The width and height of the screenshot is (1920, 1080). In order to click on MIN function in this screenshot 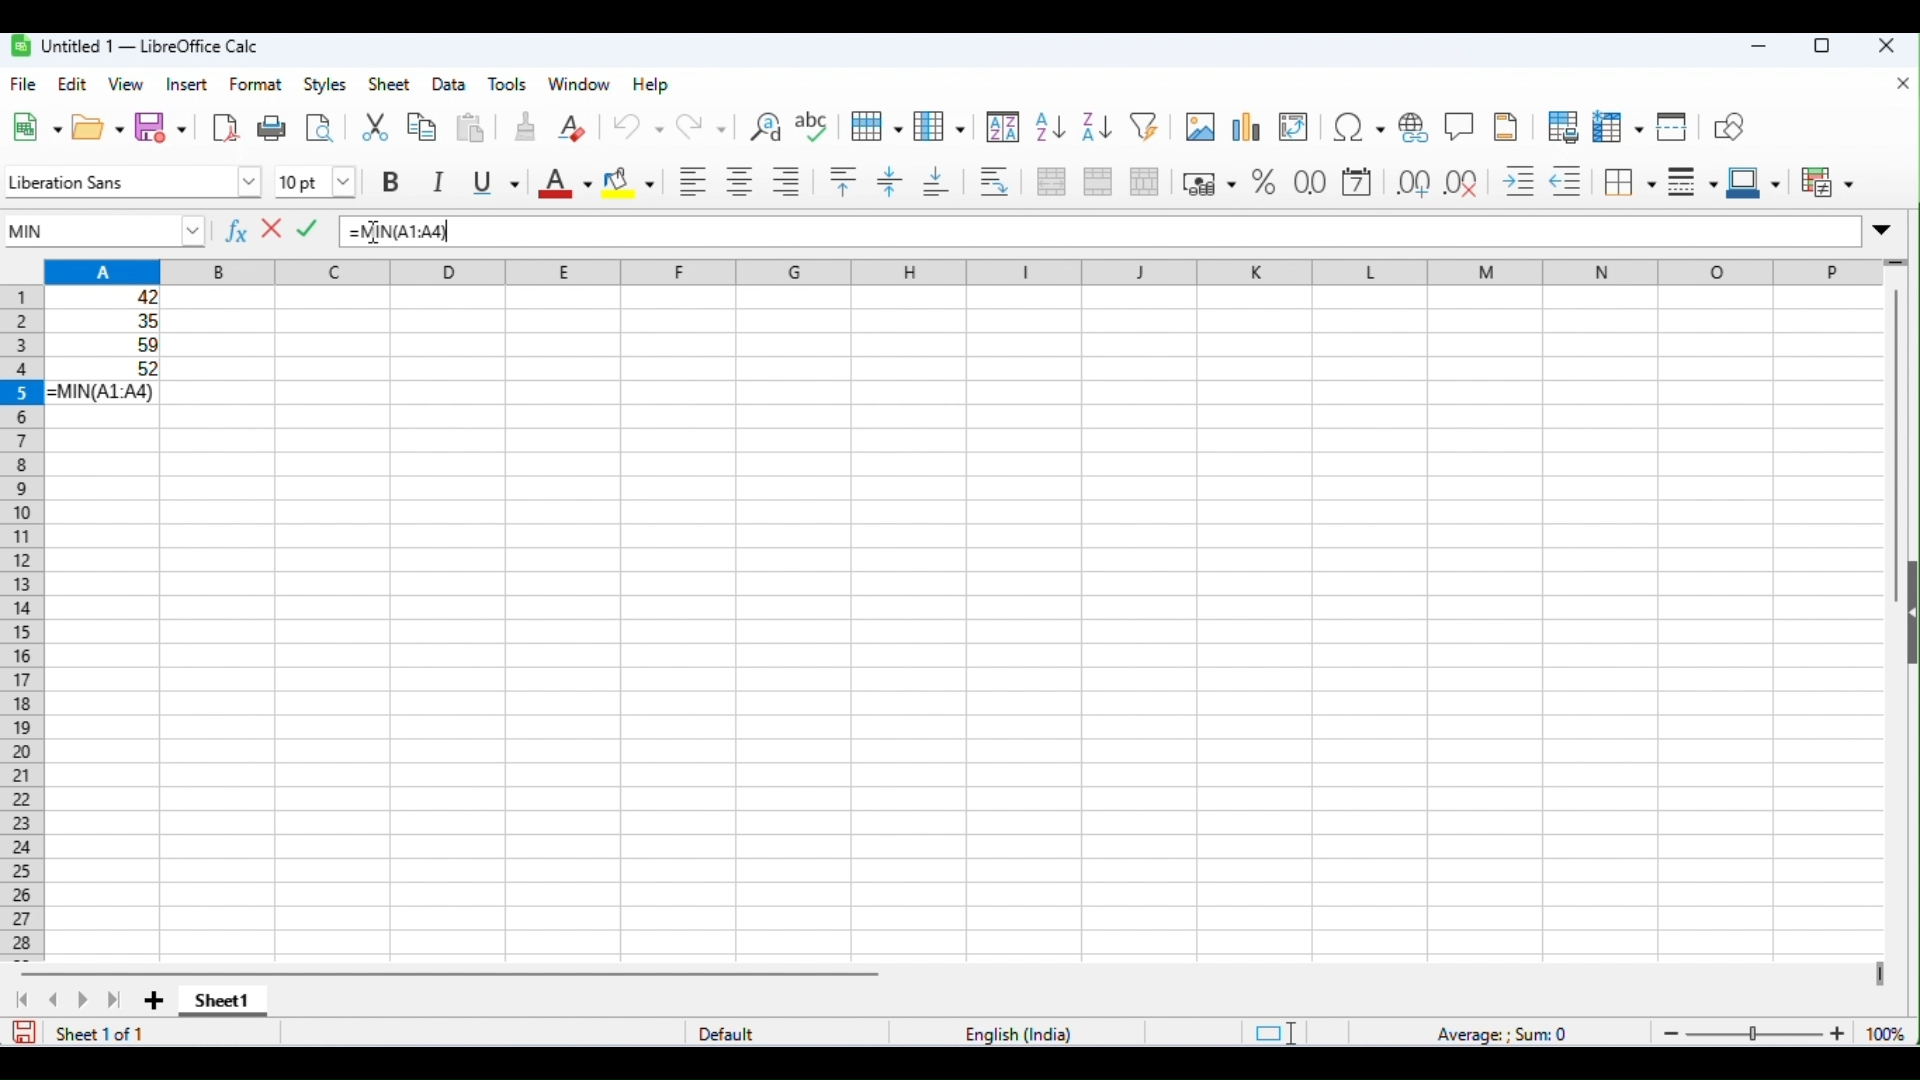, I will do `click(109, 232)`.